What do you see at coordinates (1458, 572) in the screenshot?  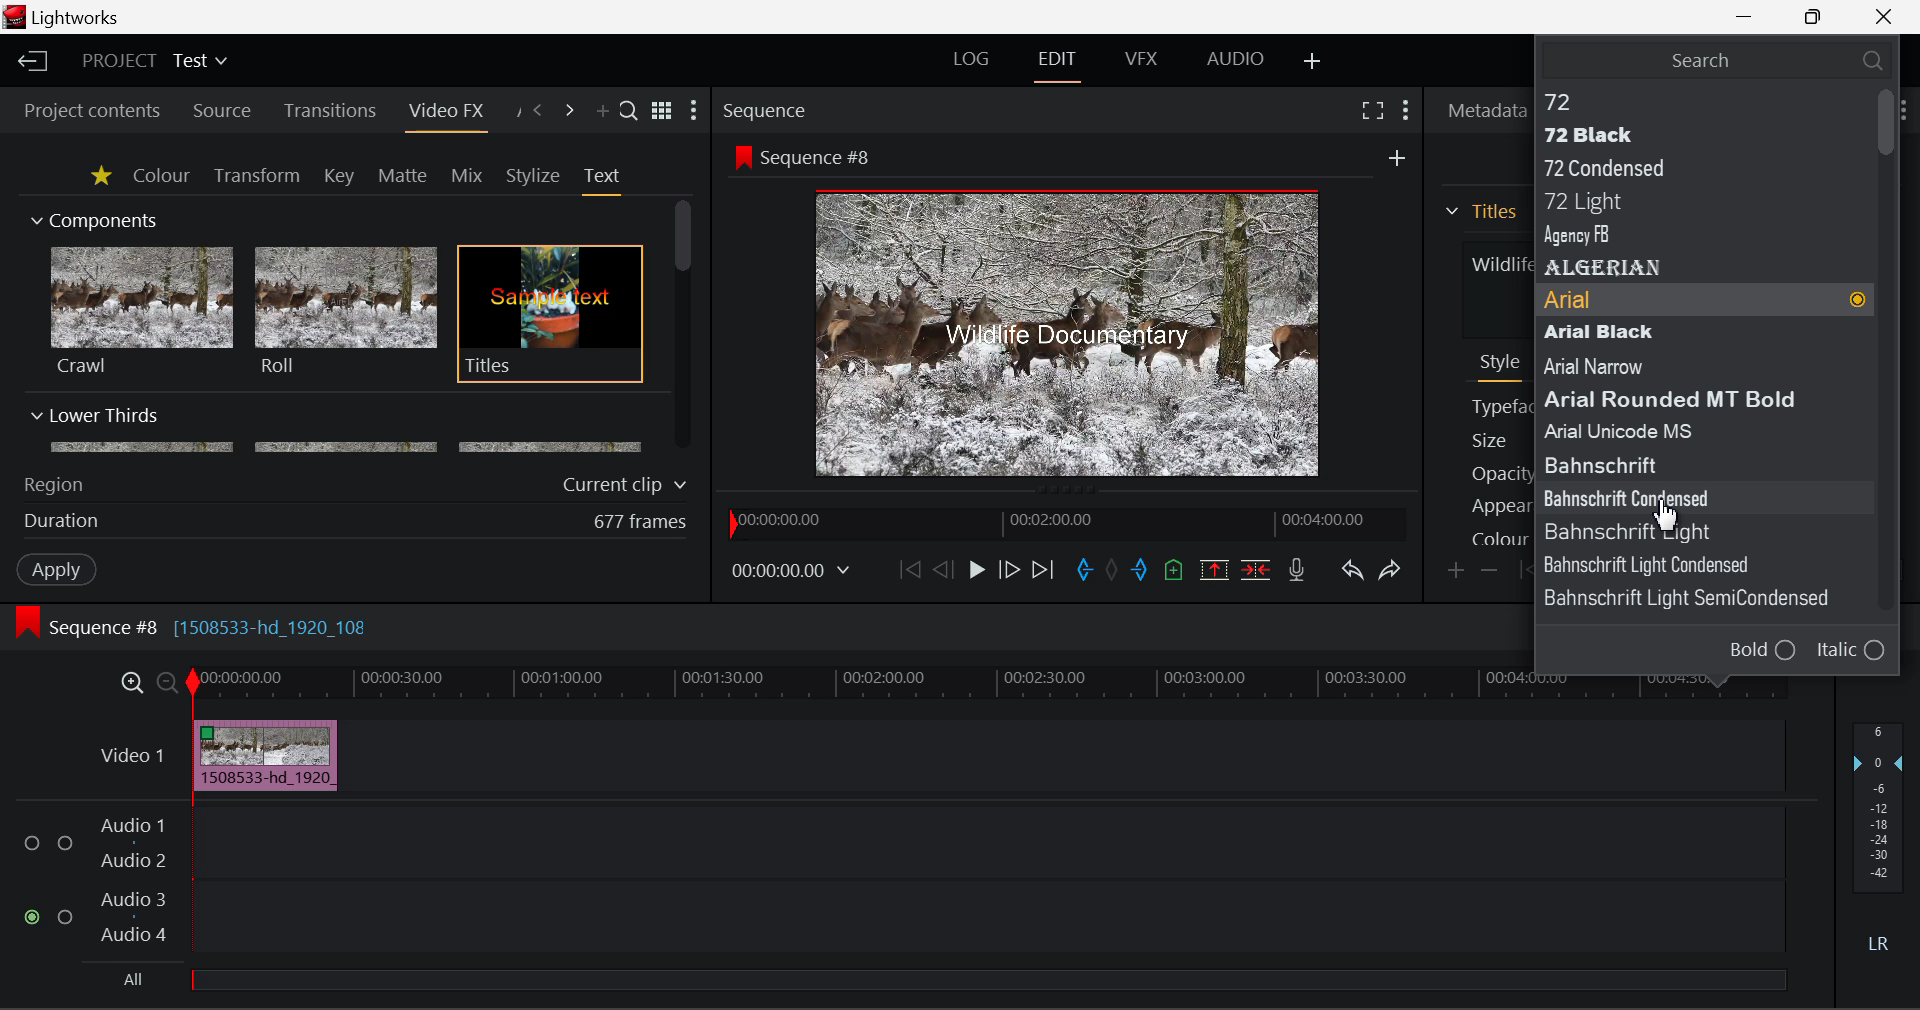 I see `Add keyframe` at bounding box center [1458, 572].